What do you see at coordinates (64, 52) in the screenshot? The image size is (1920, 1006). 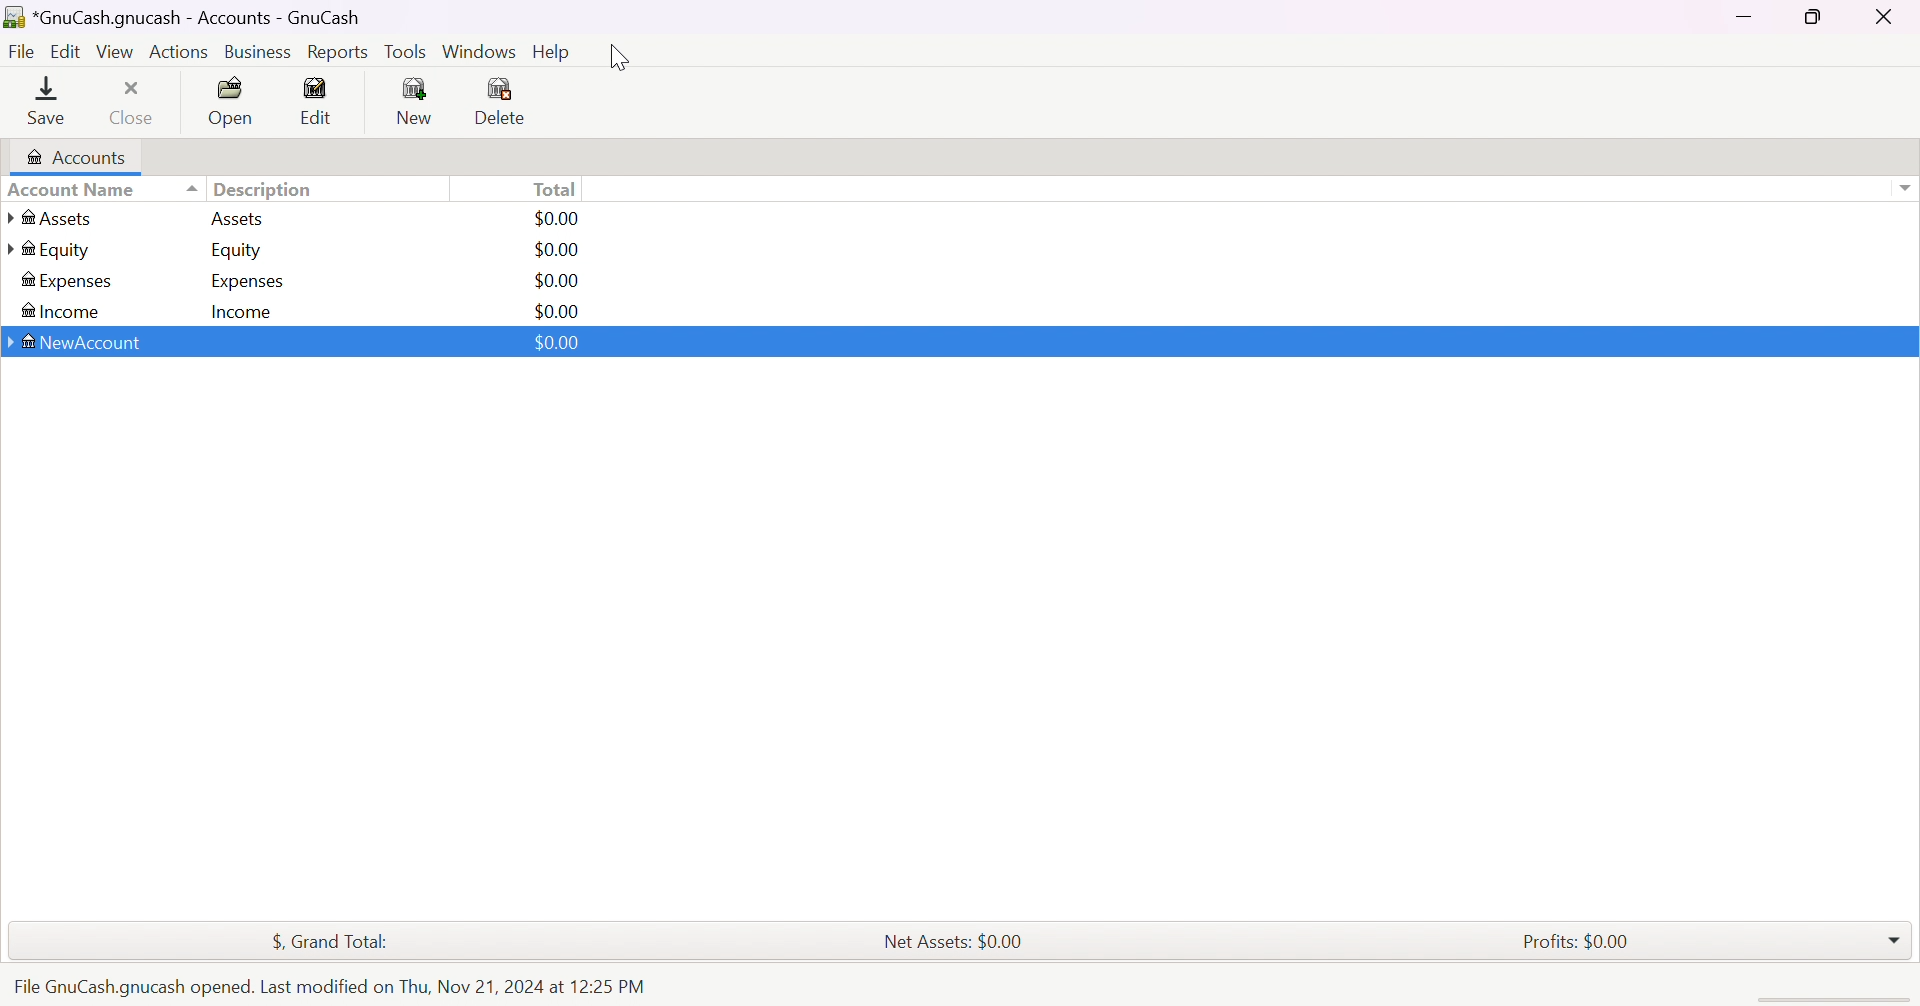 I see `Edit` at bounding box center [64, 52].